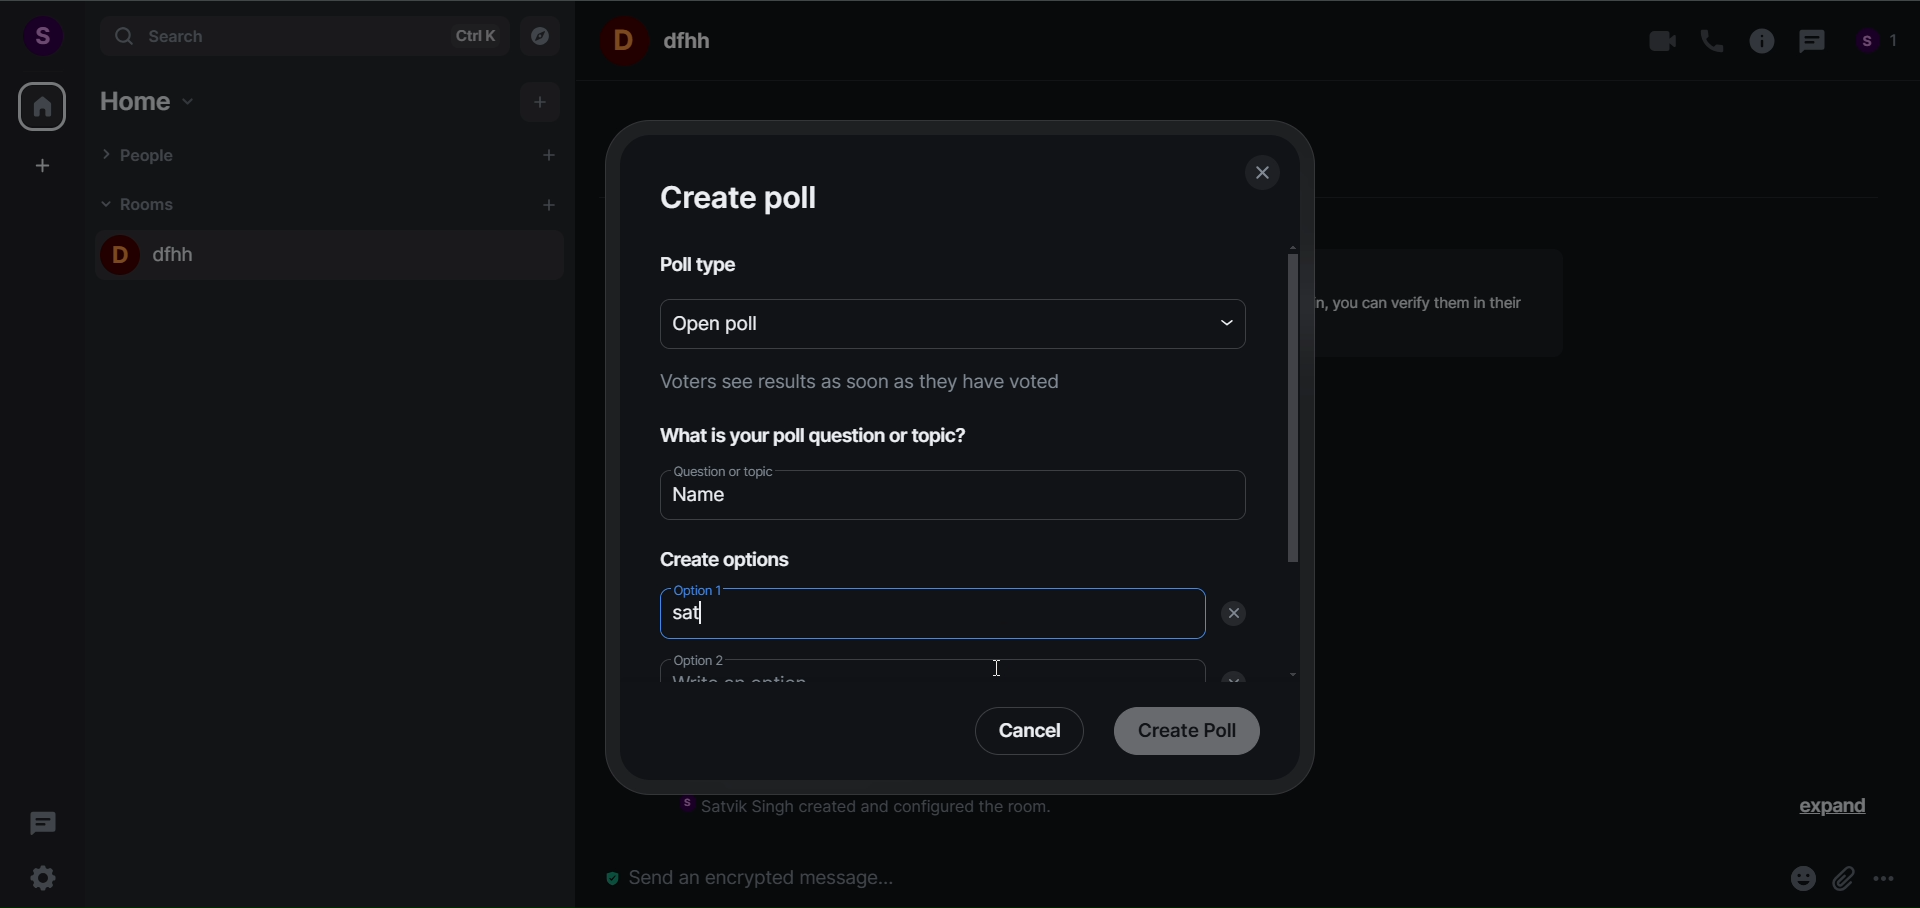 This screenshot has width=1920, height=908. I want to click on poll type, so click(702, 264).